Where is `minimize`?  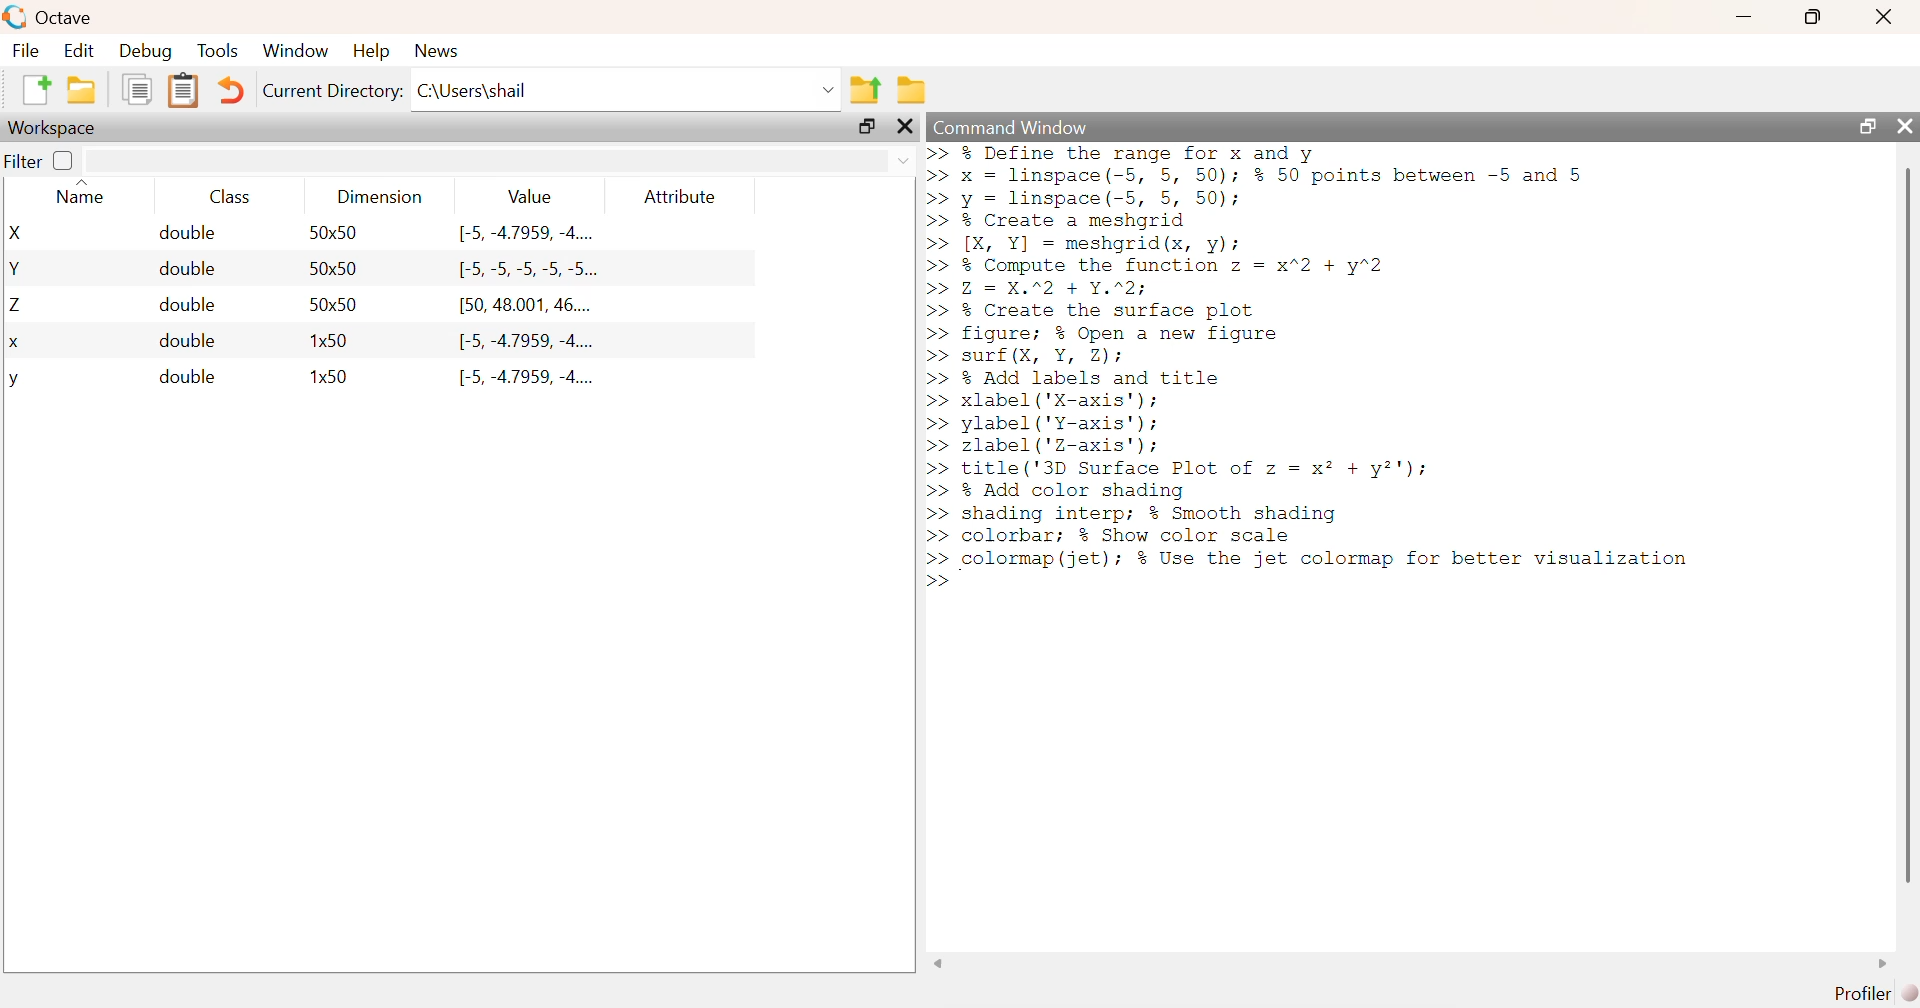
minimize is located at coordinates (1744, 17).